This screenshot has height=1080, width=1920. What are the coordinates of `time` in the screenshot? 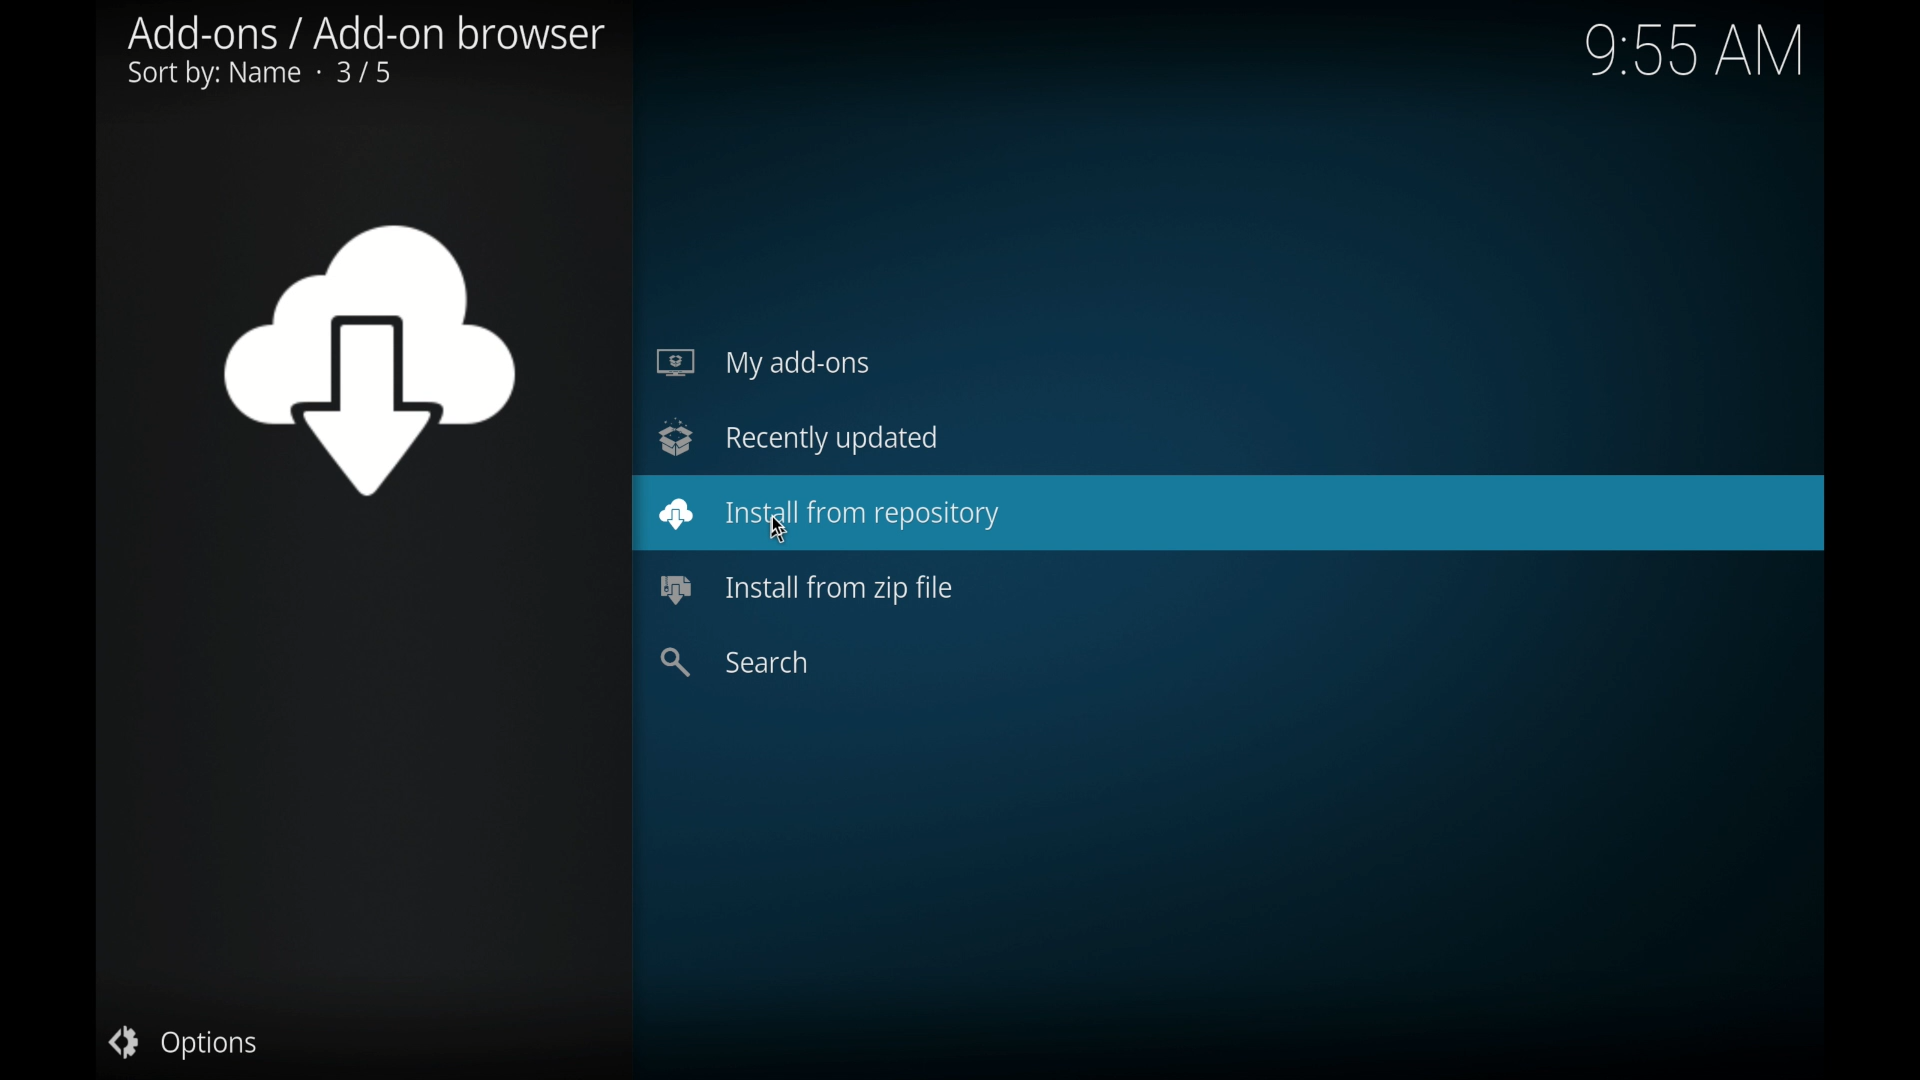 It's located at (1694, 50).